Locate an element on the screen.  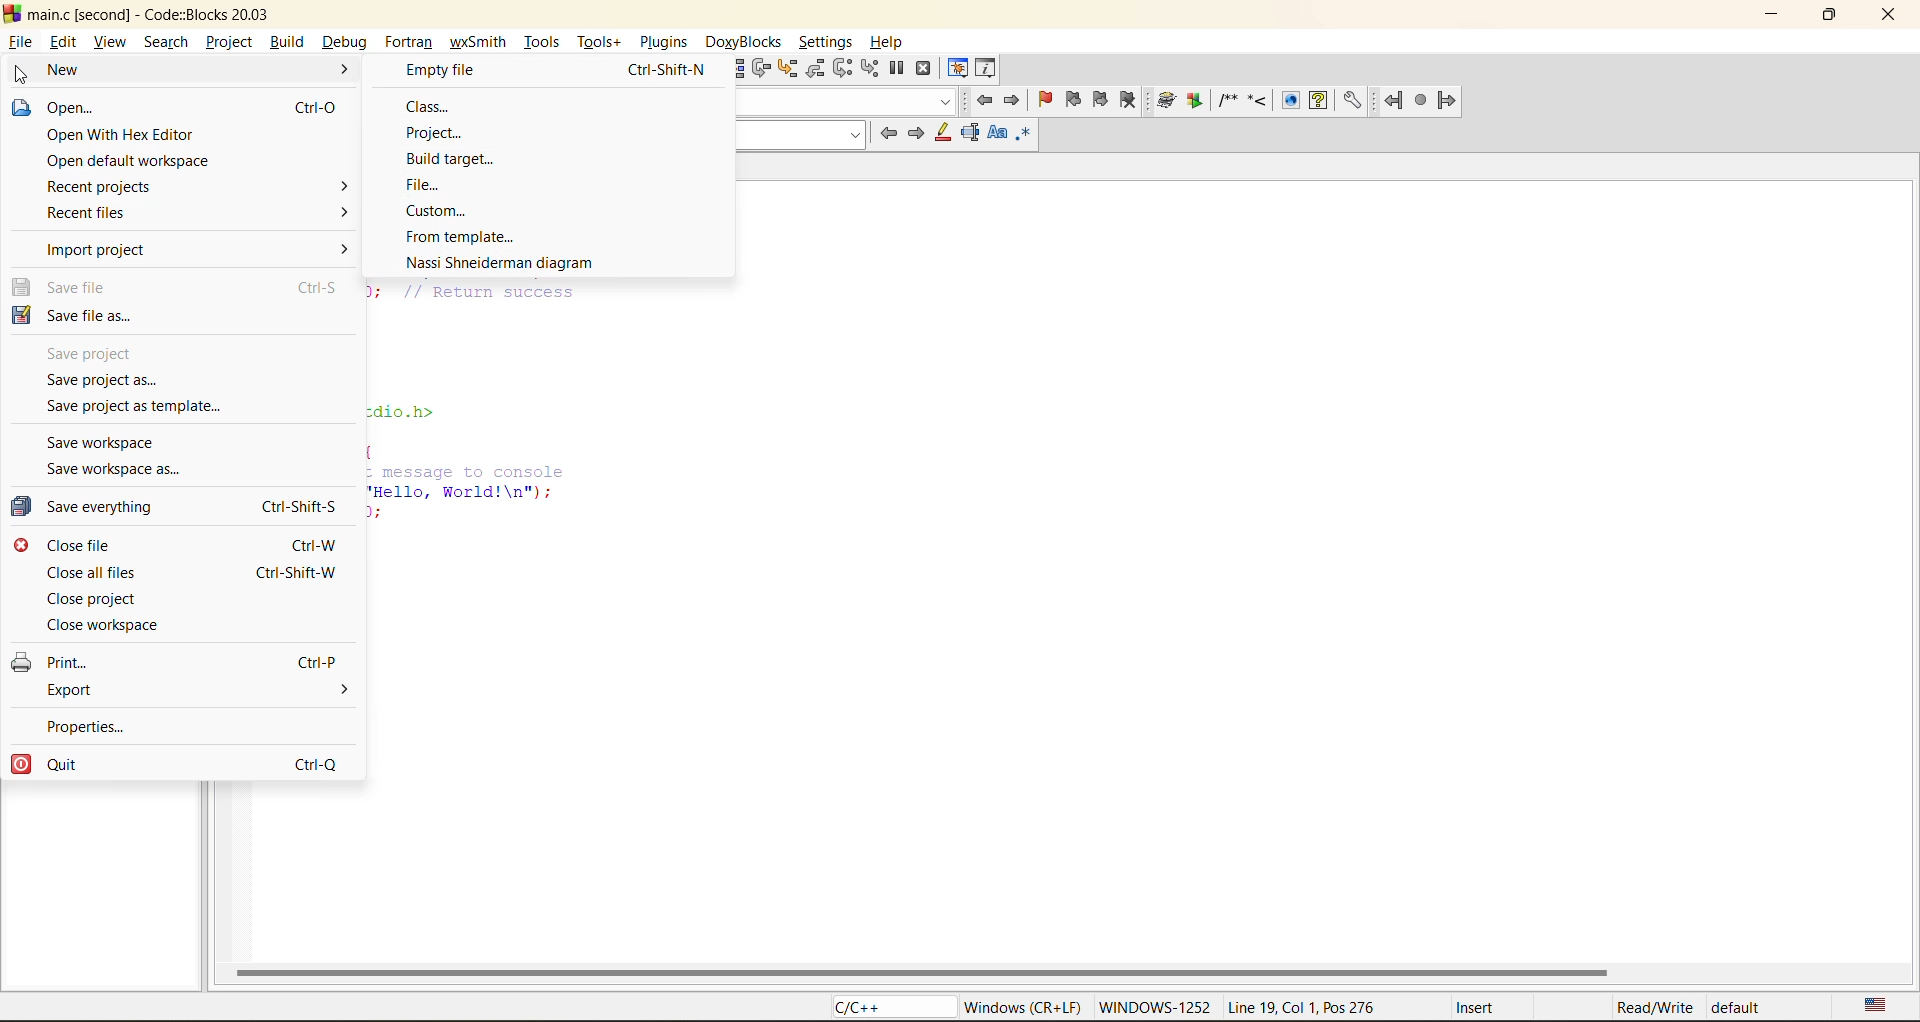
next is located at coordinates (918, 134).